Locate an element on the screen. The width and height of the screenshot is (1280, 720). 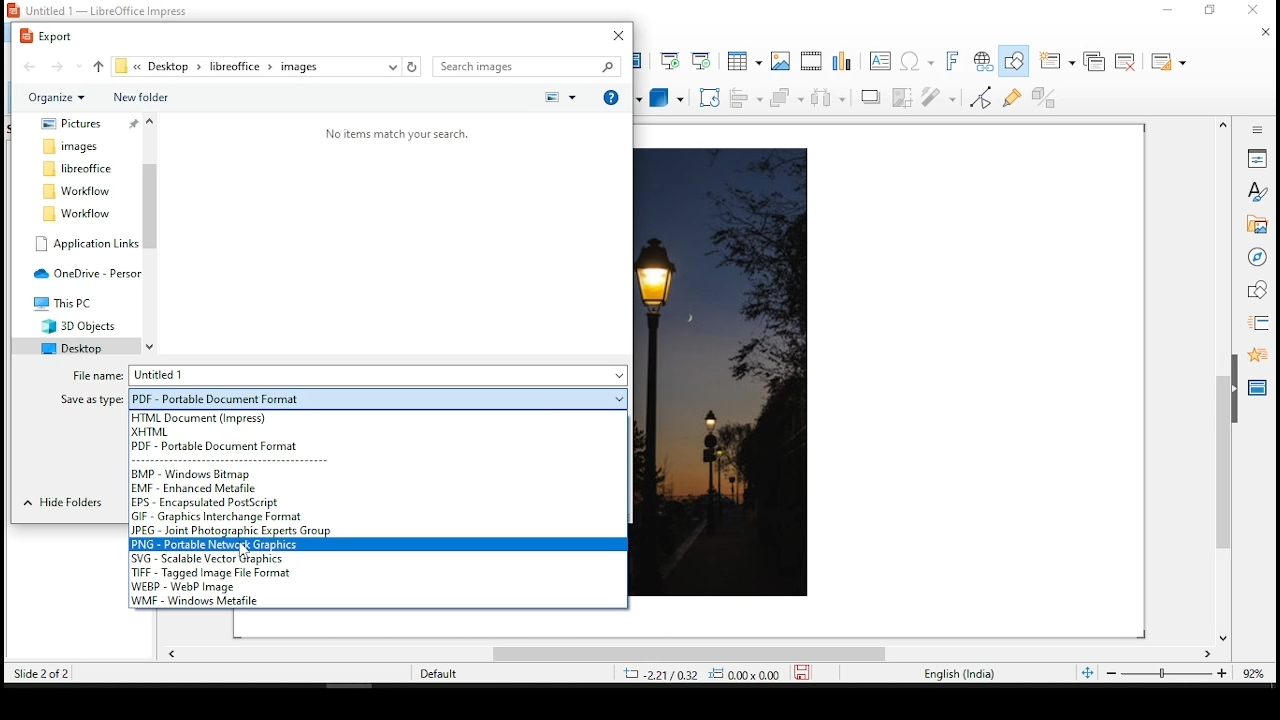
search bar is located at coordinates (526, 67).